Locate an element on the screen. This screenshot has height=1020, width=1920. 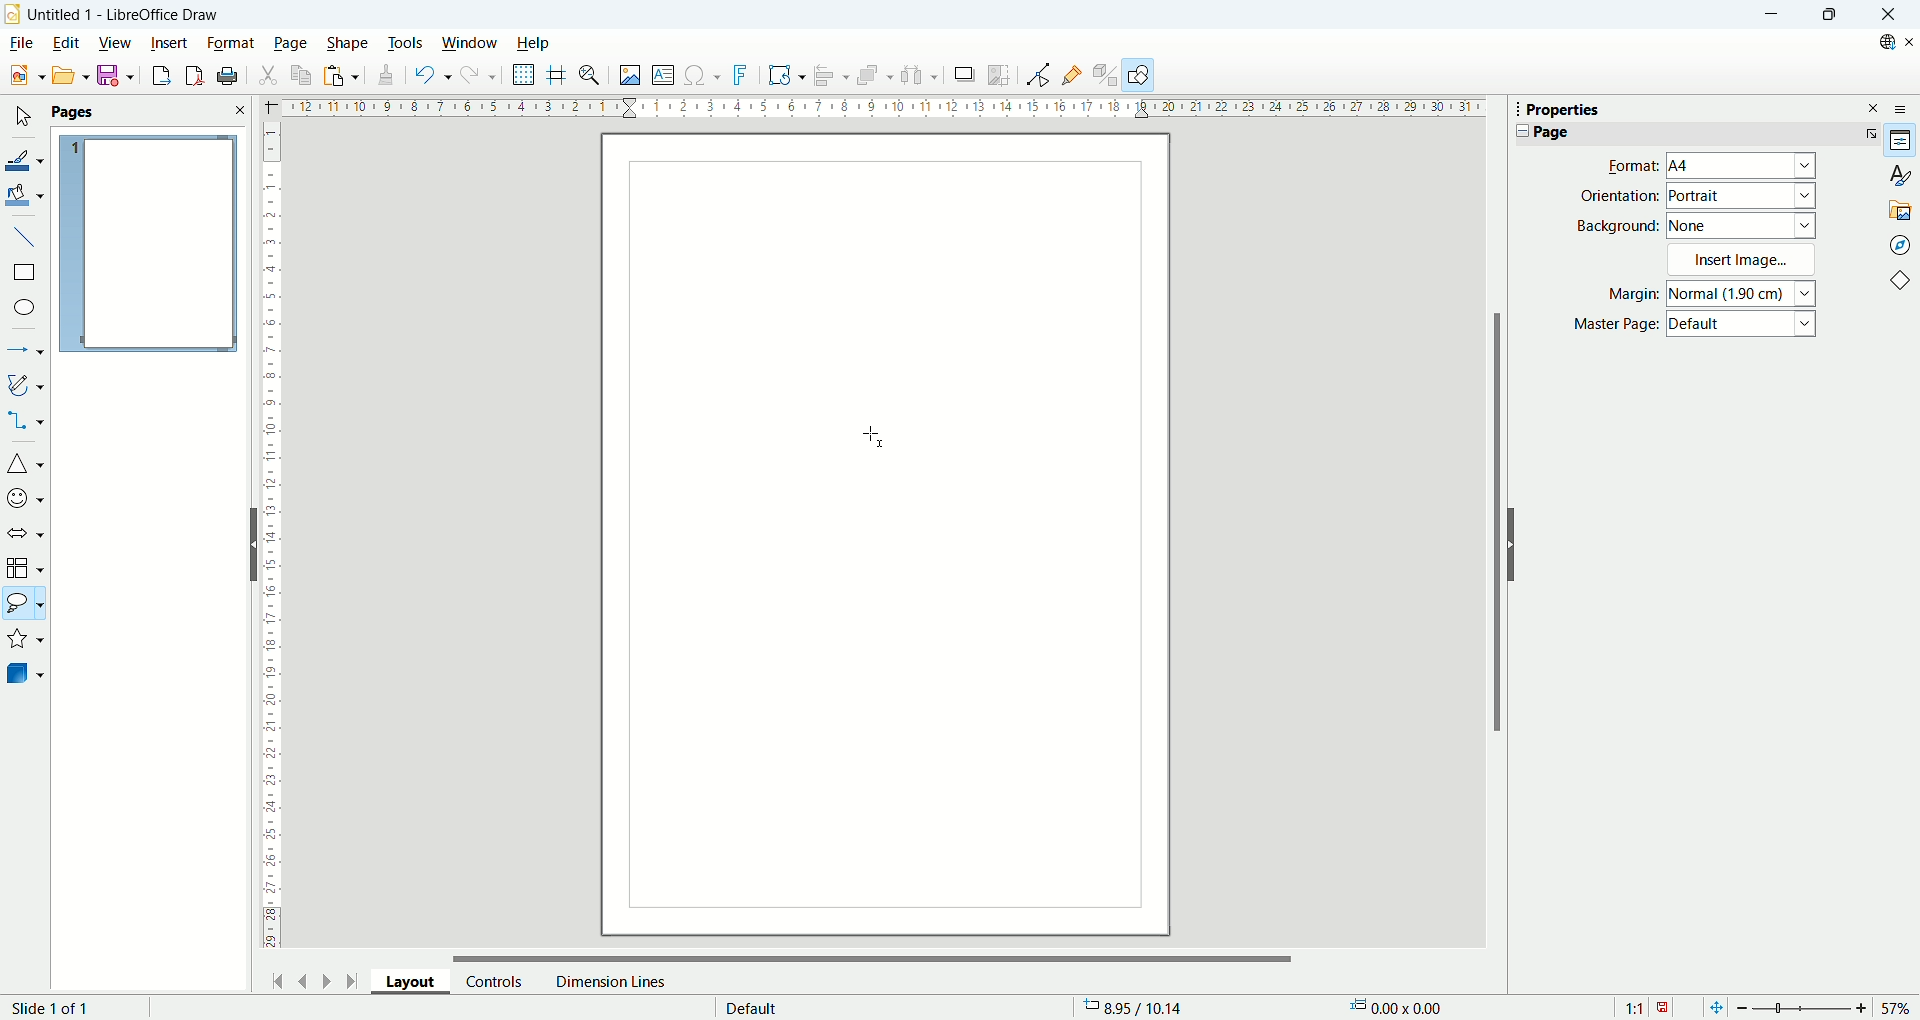
fontwork text is located at coordinates (743, 76).